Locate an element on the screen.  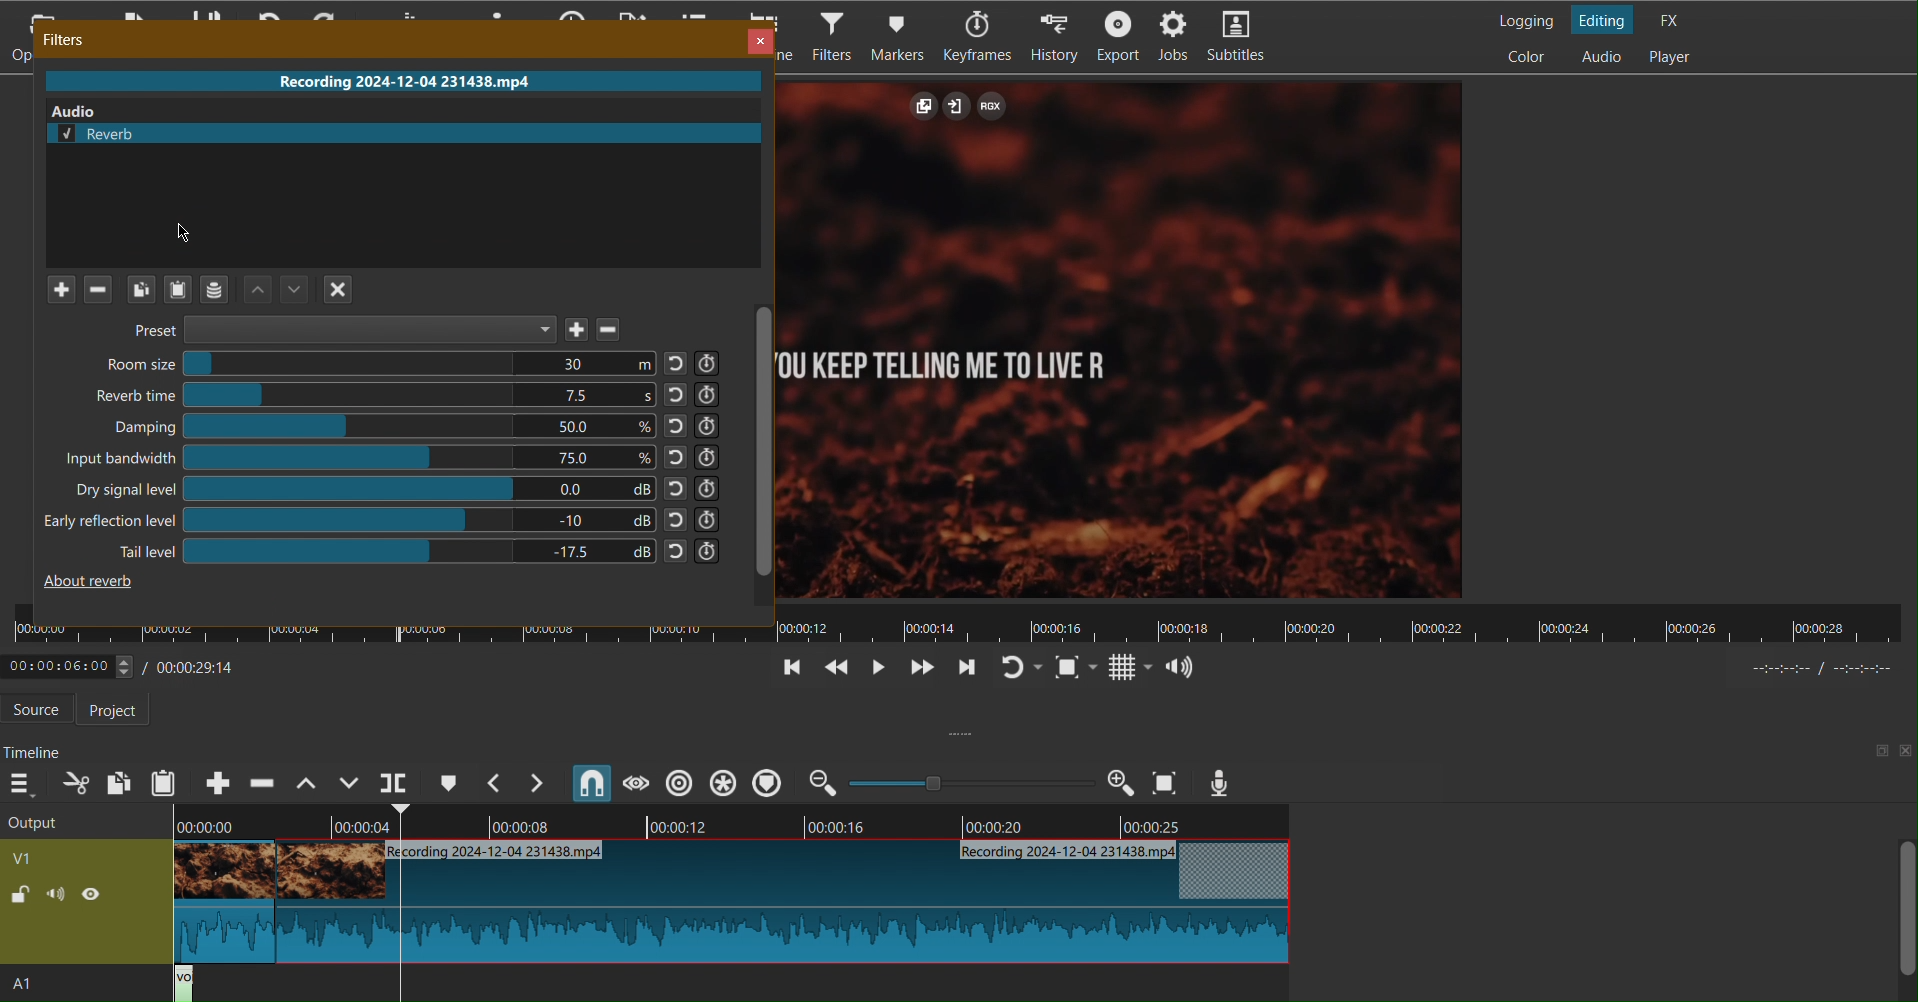
Previous Marker is located at coordinates (496, 783).